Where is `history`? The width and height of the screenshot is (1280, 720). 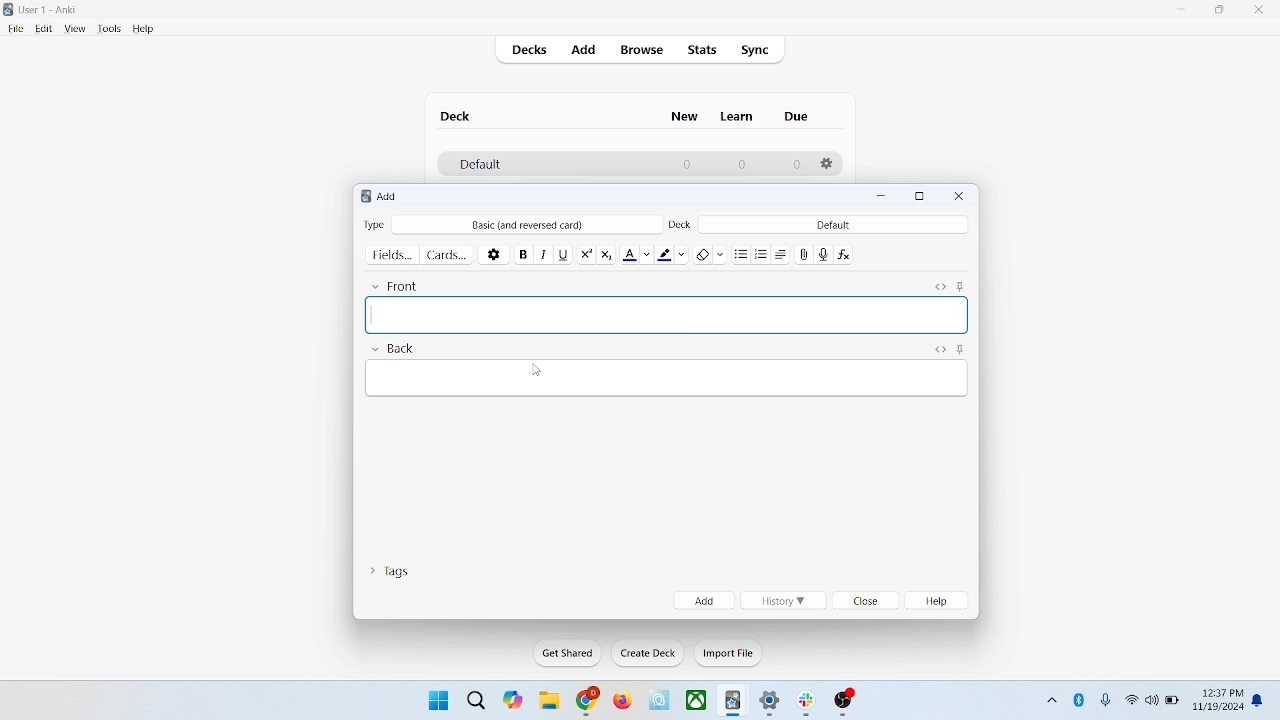 history is located at coordinates (782, 601).